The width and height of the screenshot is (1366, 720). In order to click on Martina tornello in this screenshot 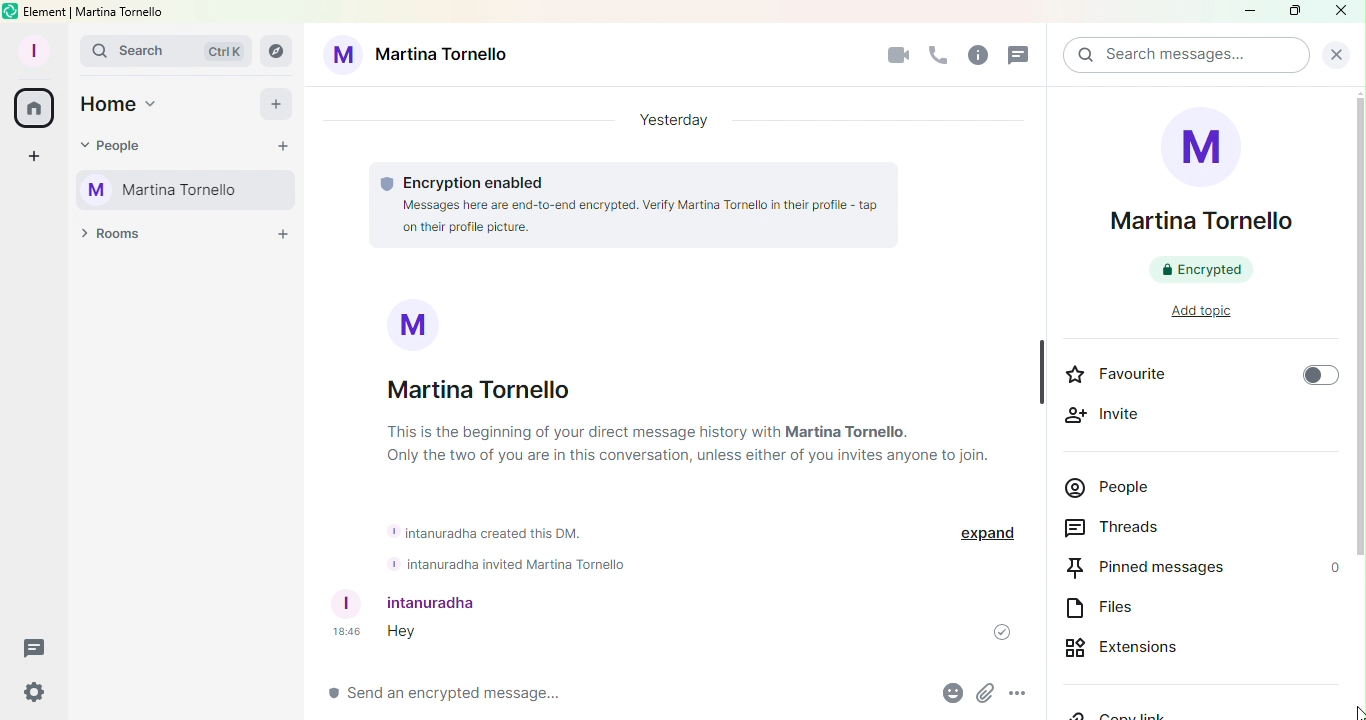, I will do `click(421, 60)`.